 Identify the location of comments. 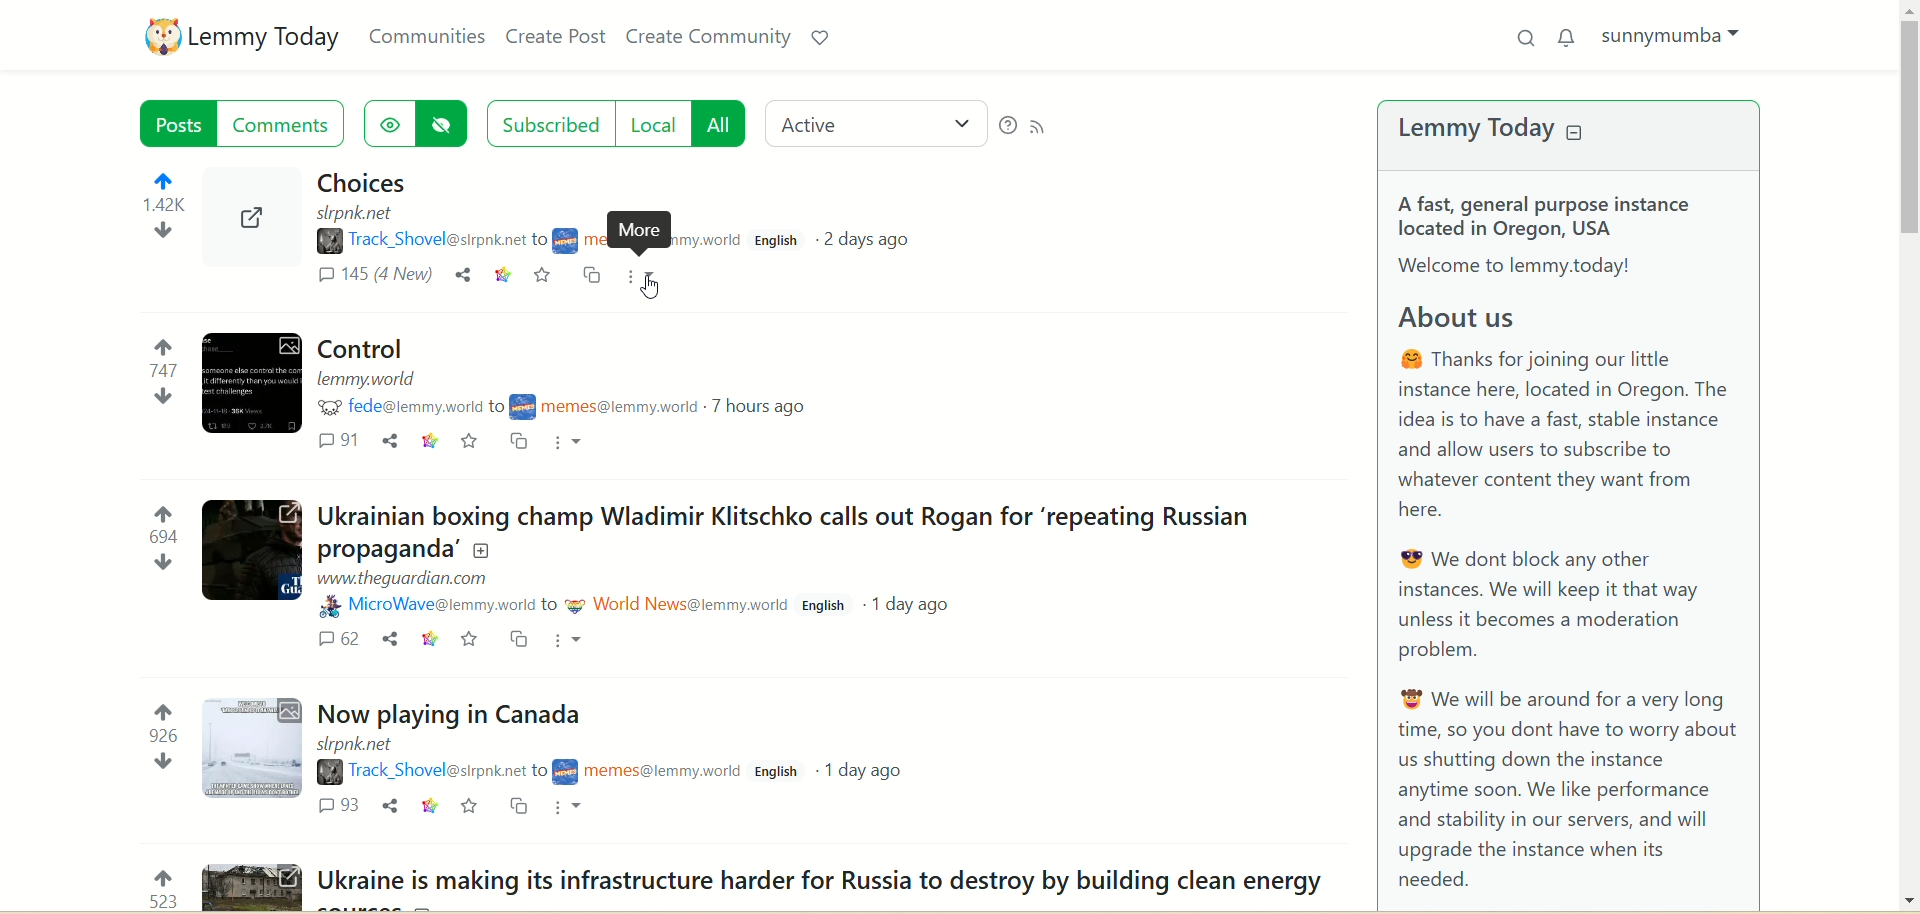
(377, 281).